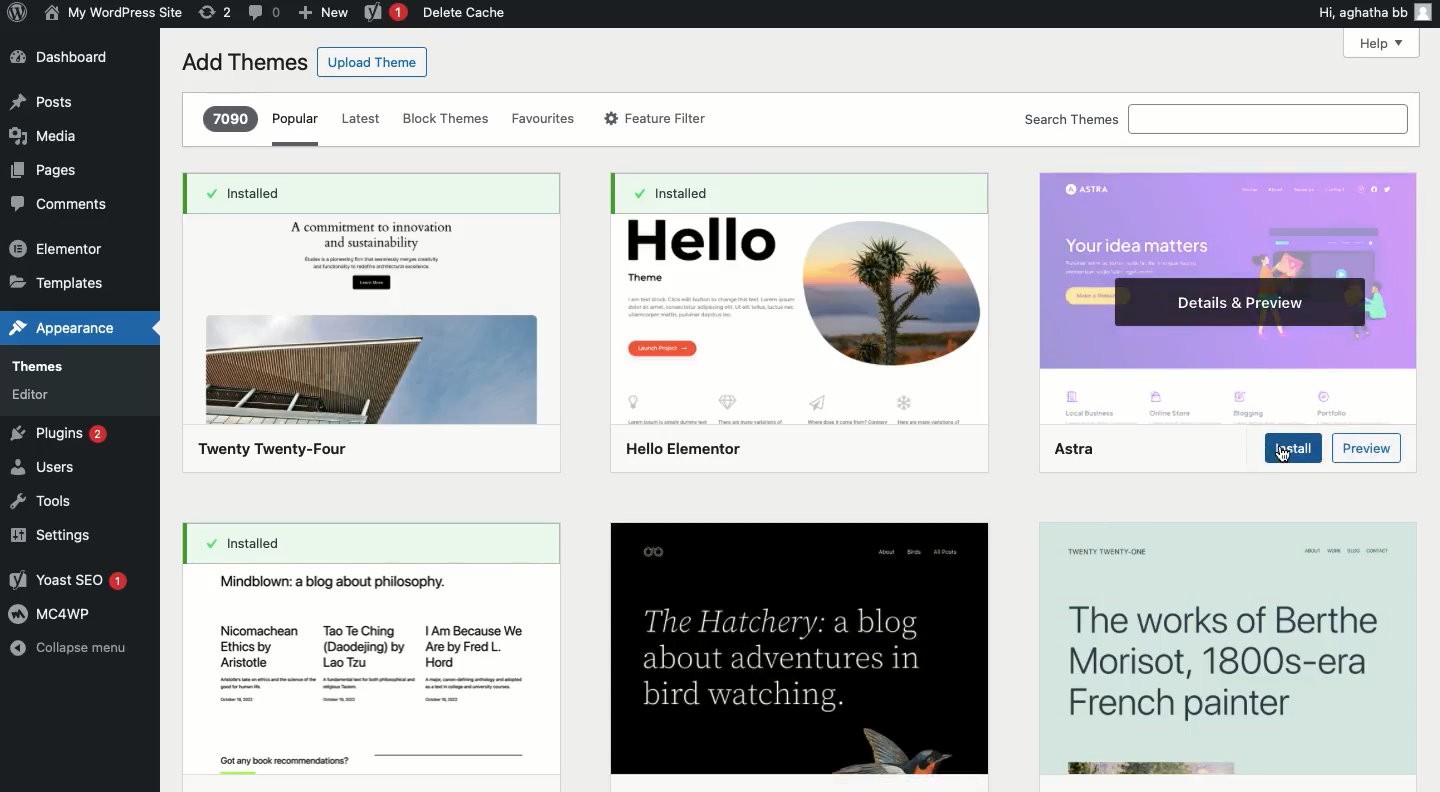 The image size is (1440, 792). Describe the element at coordinates (1223, 648) in the screenshot. I see `The works of Berthe
Morisot, 1800s-era
French painter` at that location.